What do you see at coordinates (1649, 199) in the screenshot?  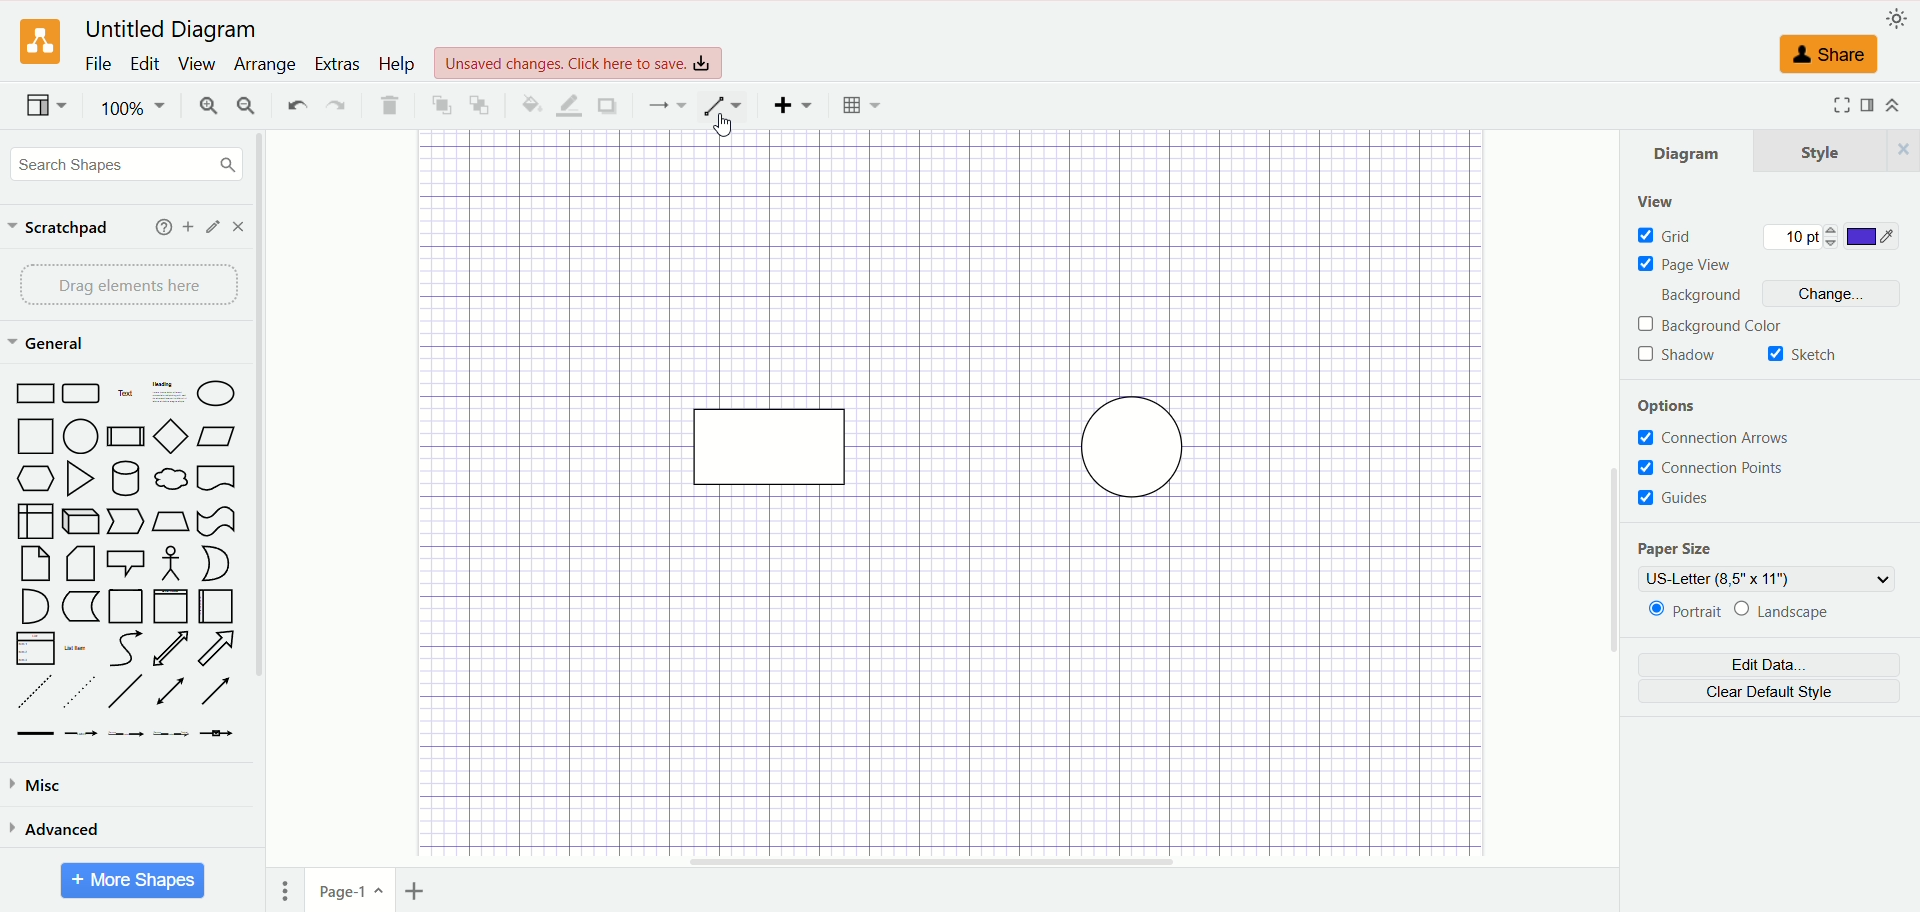 I see `view` at bounding box center [1649, 199].